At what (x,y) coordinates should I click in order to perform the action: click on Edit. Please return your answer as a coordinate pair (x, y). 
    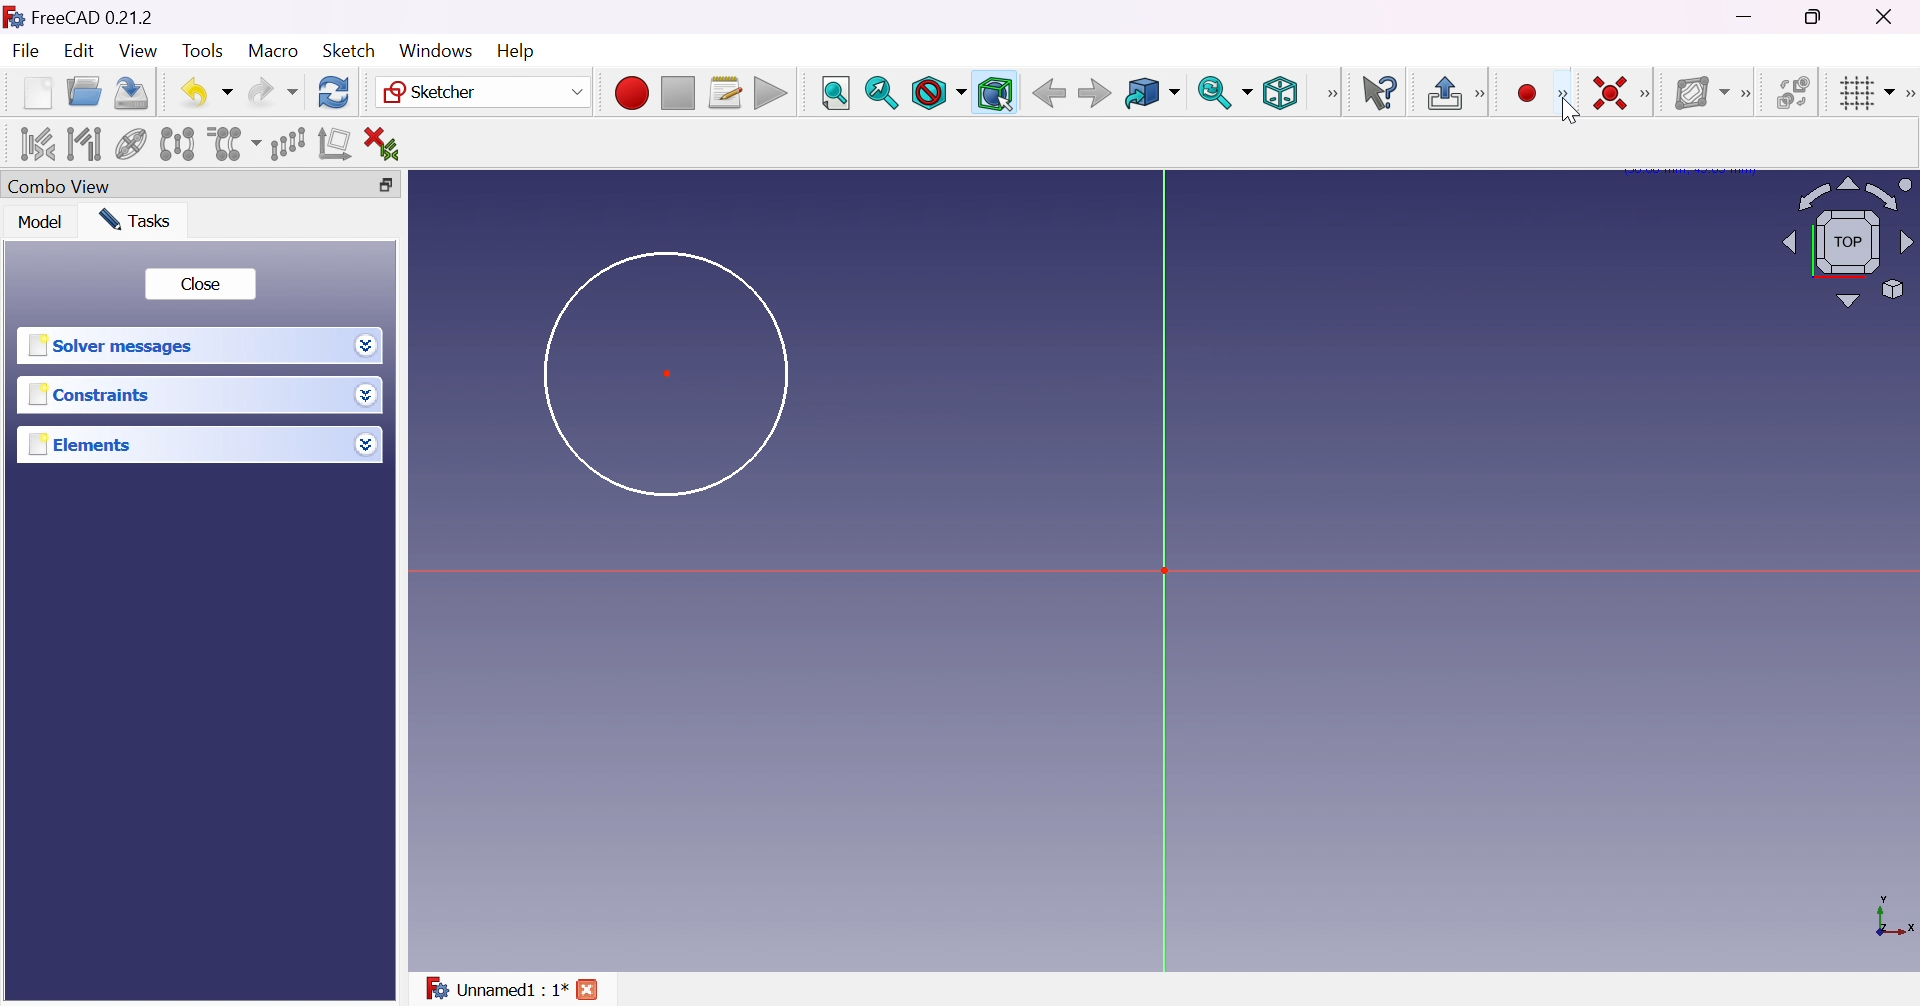
    Looking at the image, I should click on (81, 53).